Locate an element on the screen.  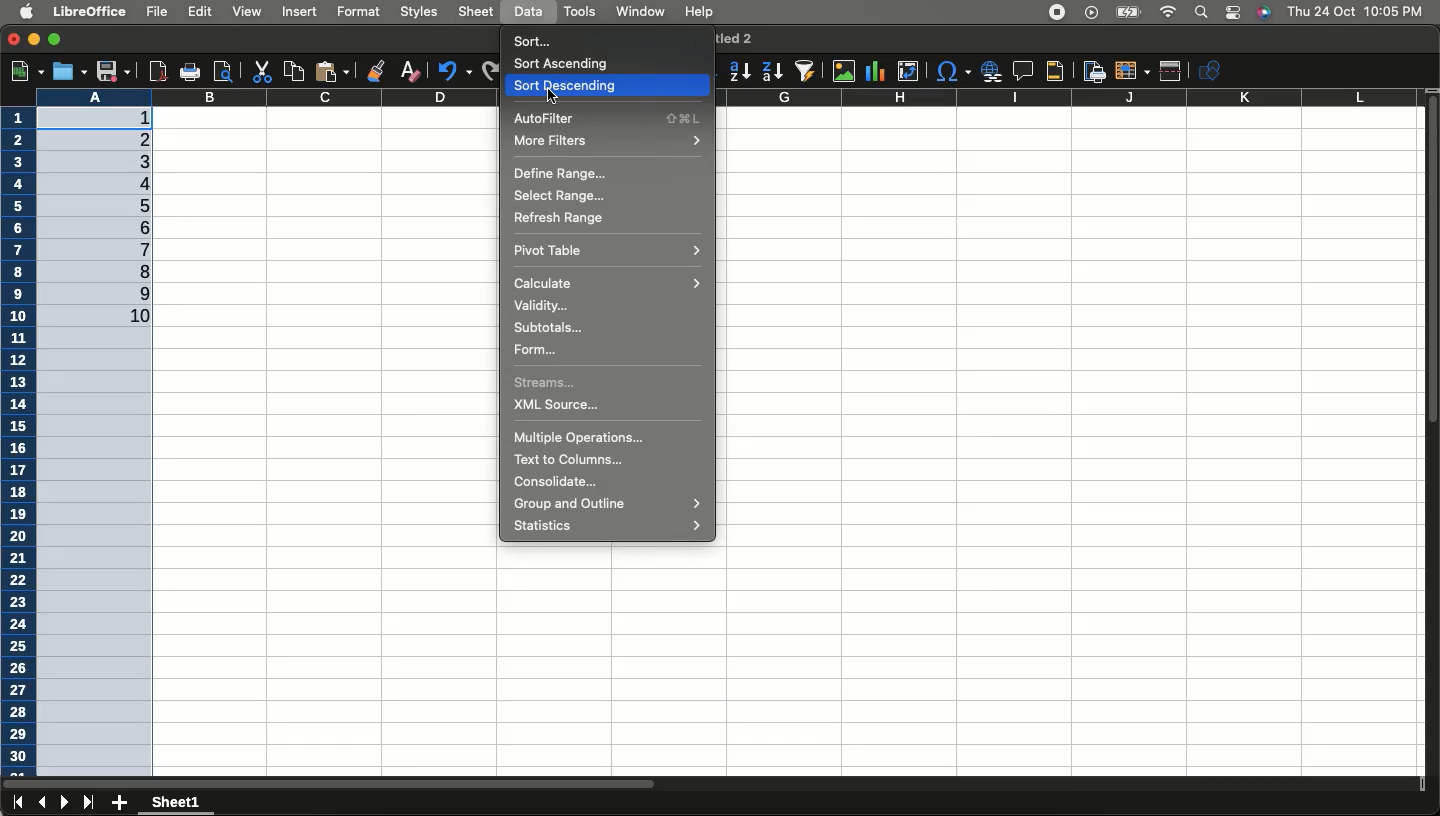
Print is located at coordinates (189, 73).